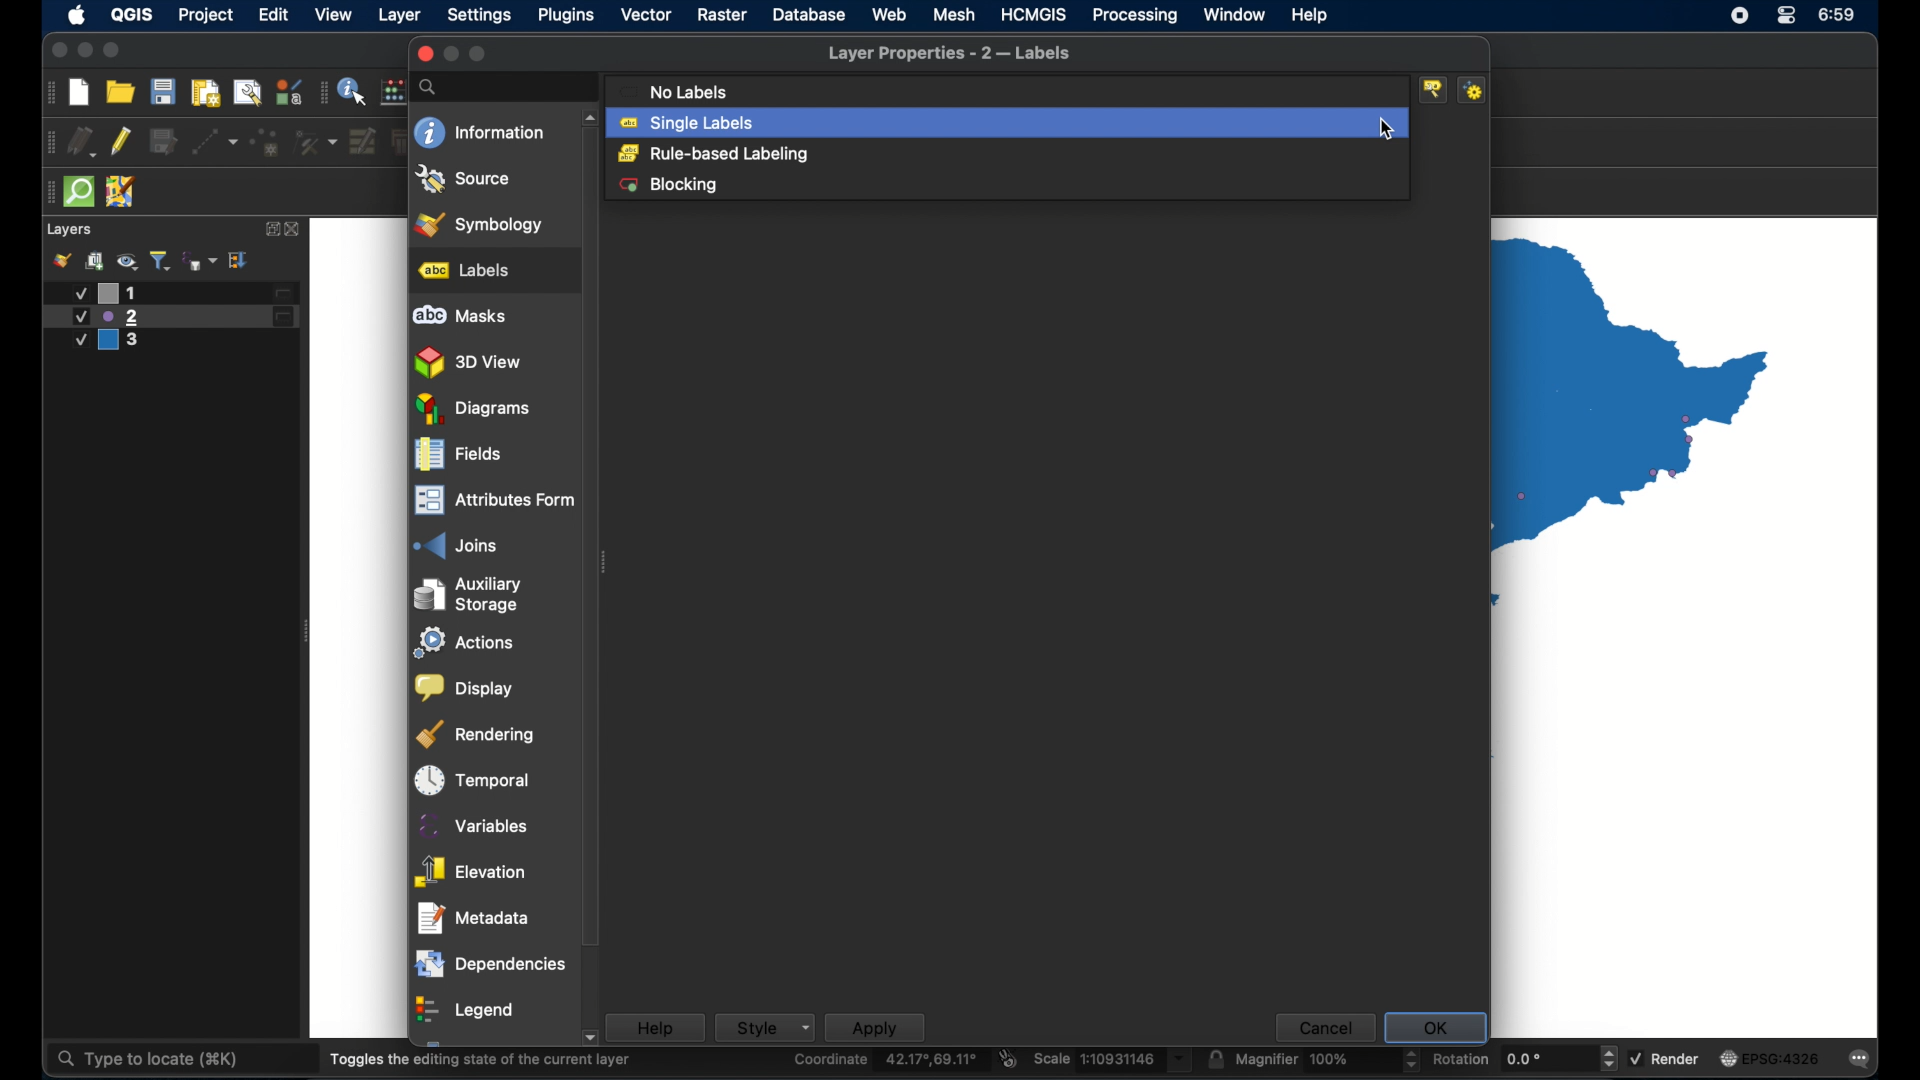  Describe the element at coordinates (471, 363) in the screenshot. I see `3D view` at that location.